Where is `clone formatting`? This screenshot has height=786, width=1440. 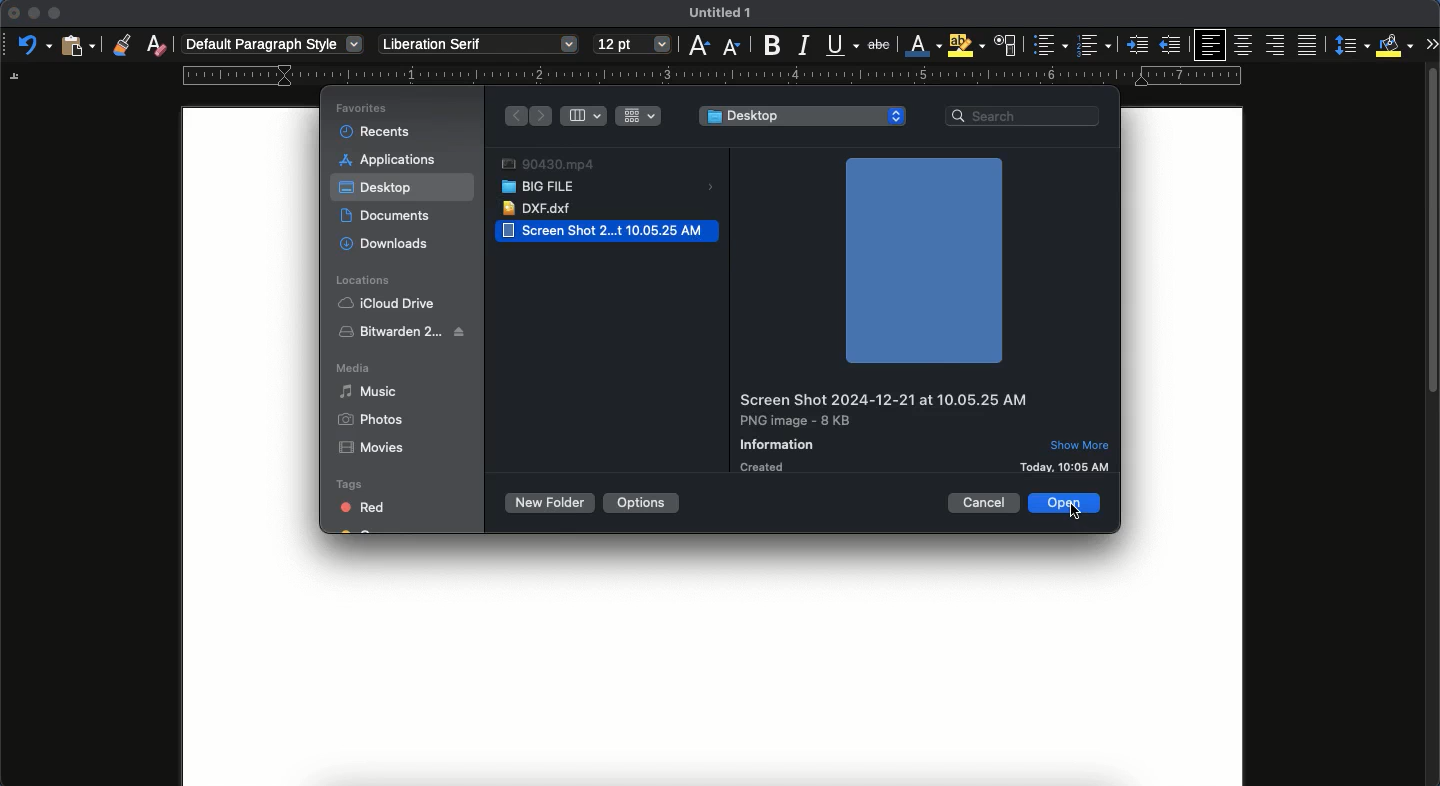
clone formatting is located at coordinates (121, 43).